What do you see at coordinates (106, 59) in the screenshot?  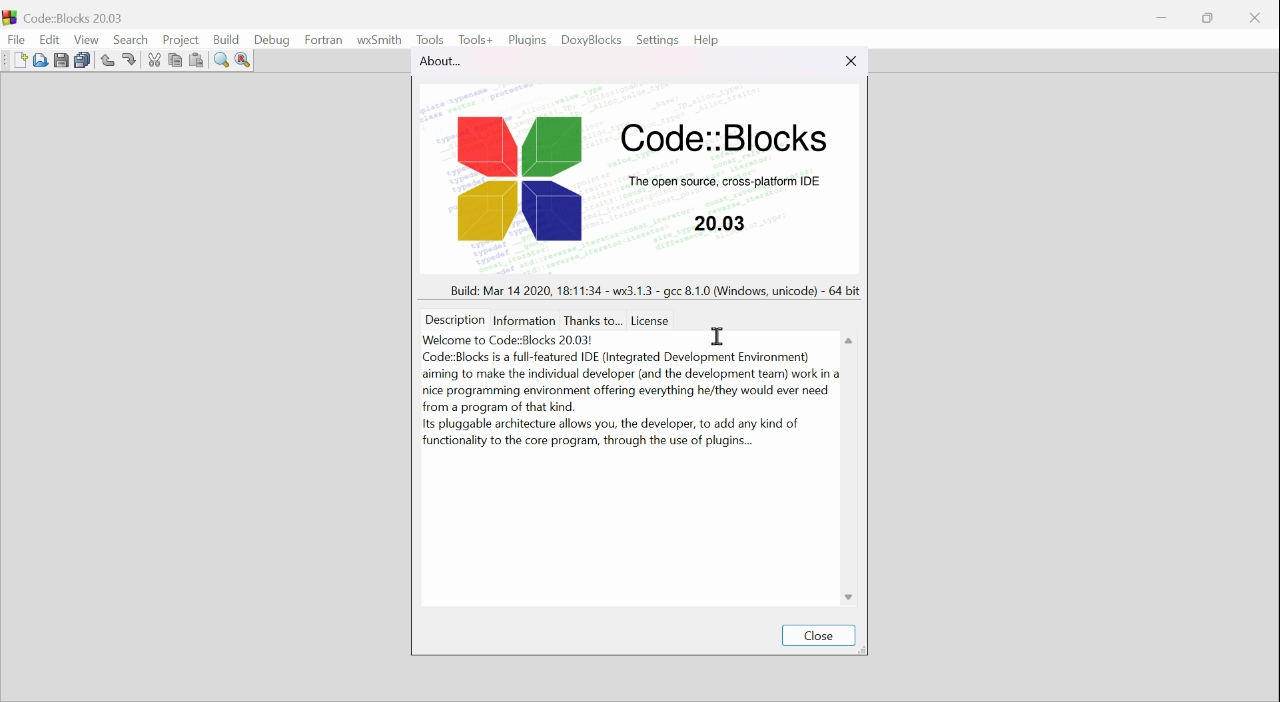 I see `Undo` at bounding box center [106, 59].